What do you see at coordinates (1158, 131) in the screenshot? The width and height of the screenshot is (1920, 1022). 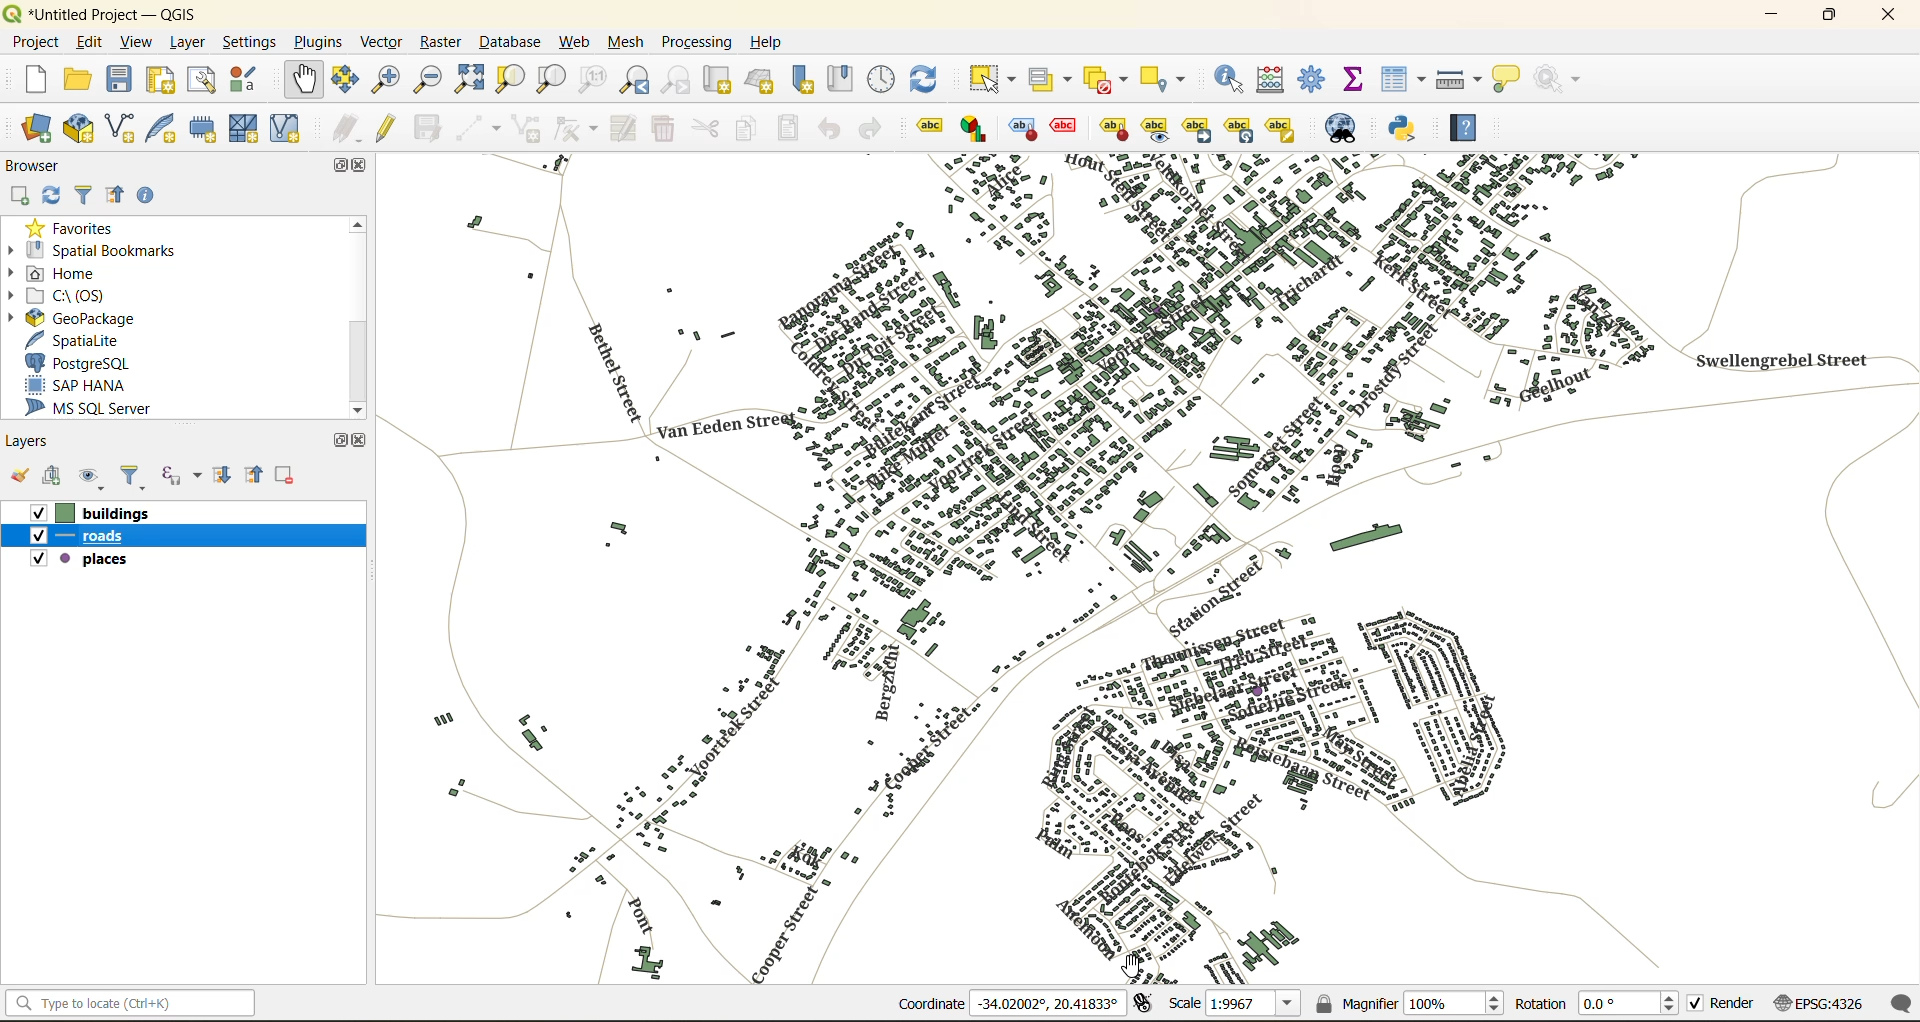 I see `show\hide labels and diagrams` at bounding box center [1158, 131].